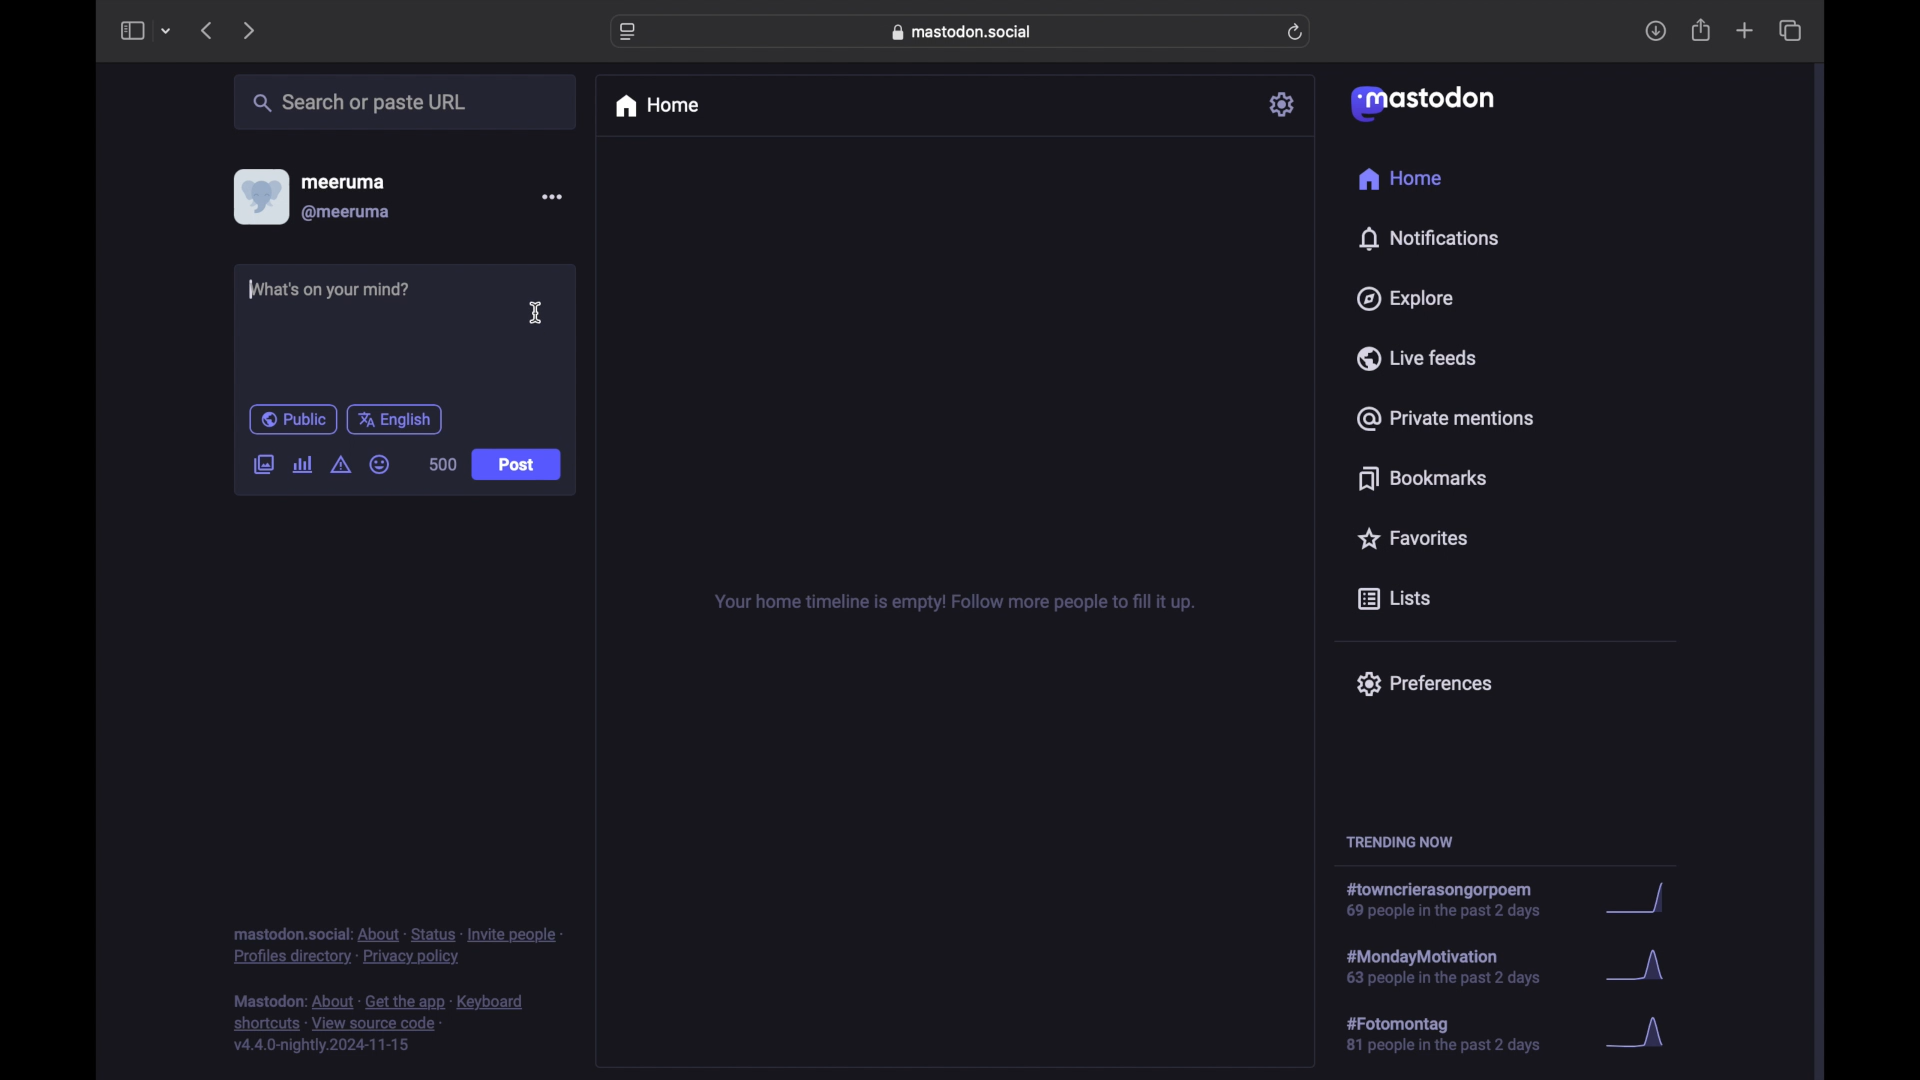 The width and height of the screenshot is (1920, 1080). Describe the element at coordinates (395, 419) in the screenshot. I see `english` at that location.